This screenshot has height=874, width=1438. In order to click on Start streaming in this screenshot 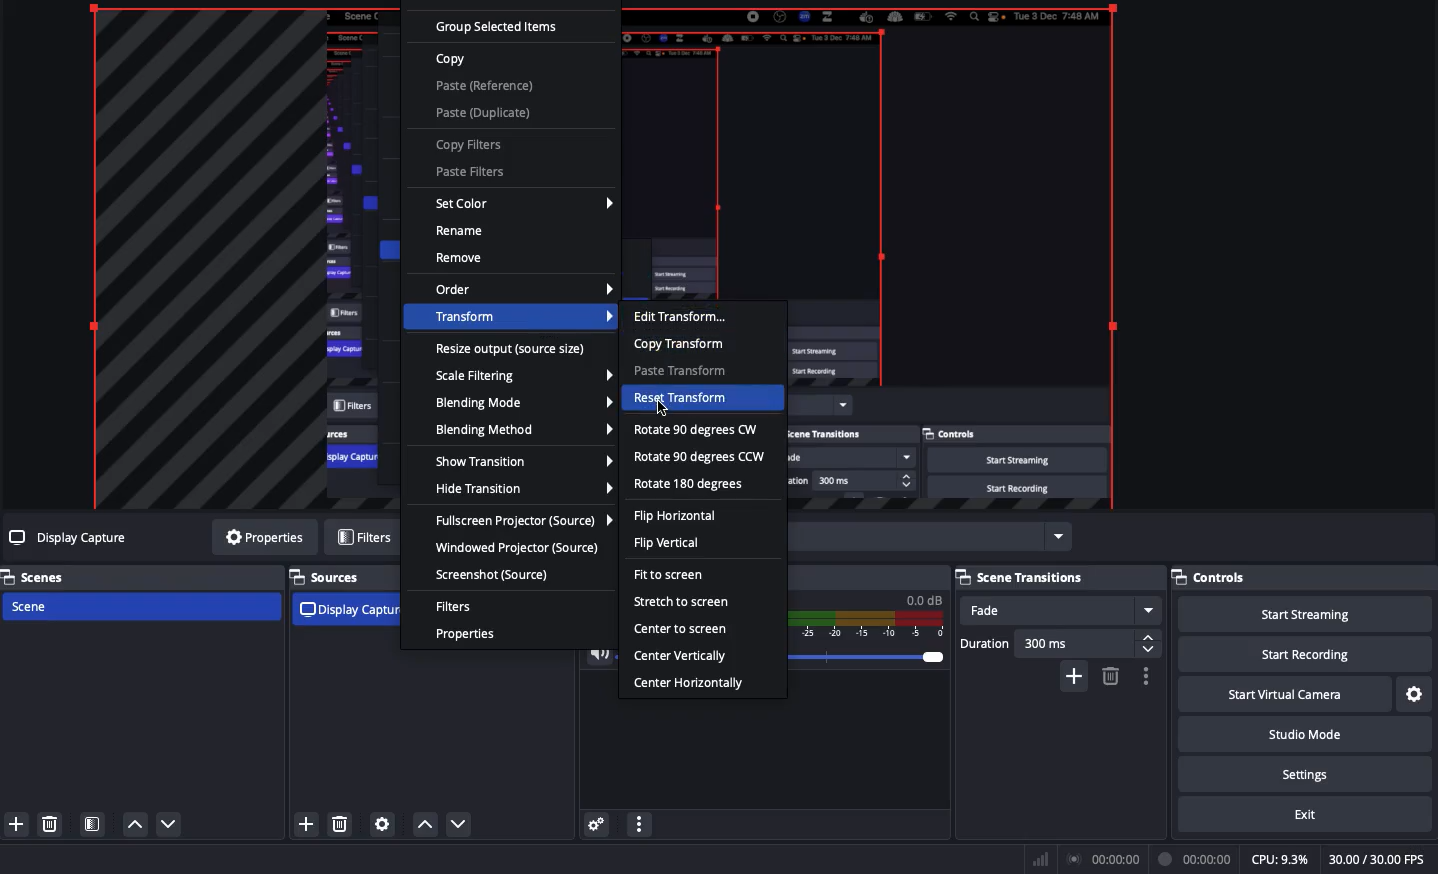, I will do `click(1307, 615)`.